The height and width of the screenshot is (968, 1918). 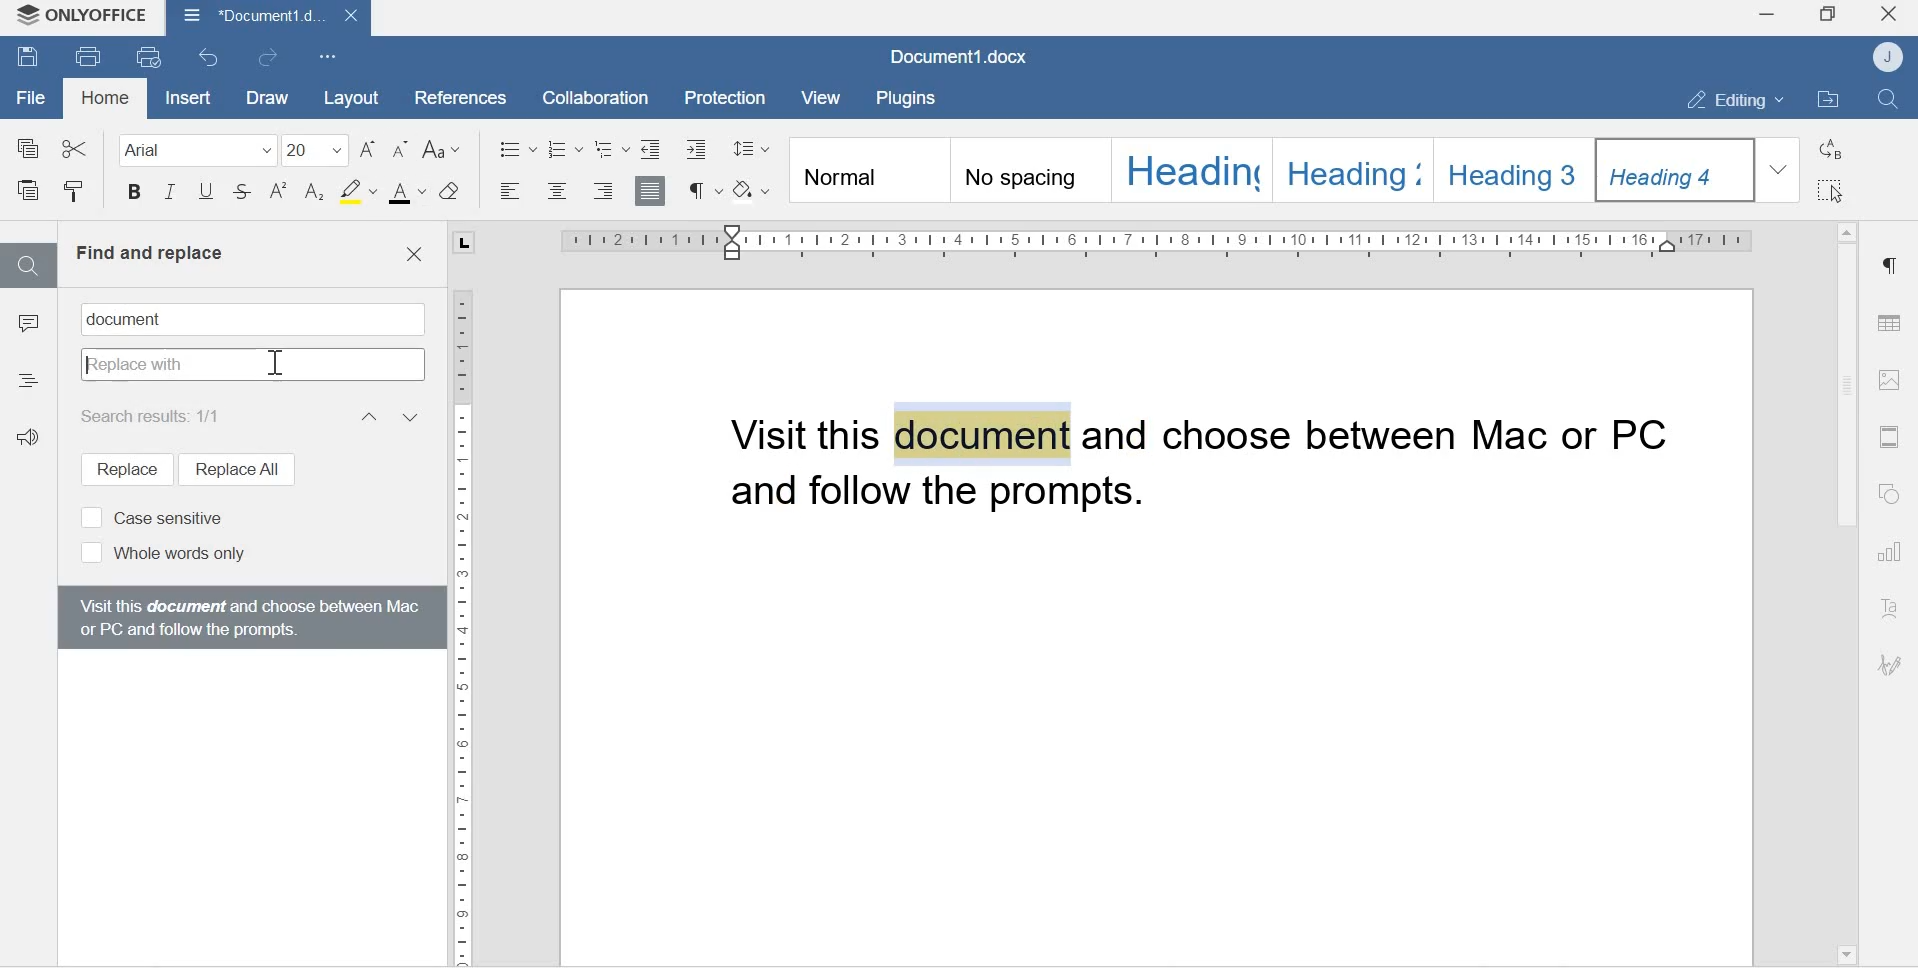 I want to click on Layout, so click(x=349, y=97).